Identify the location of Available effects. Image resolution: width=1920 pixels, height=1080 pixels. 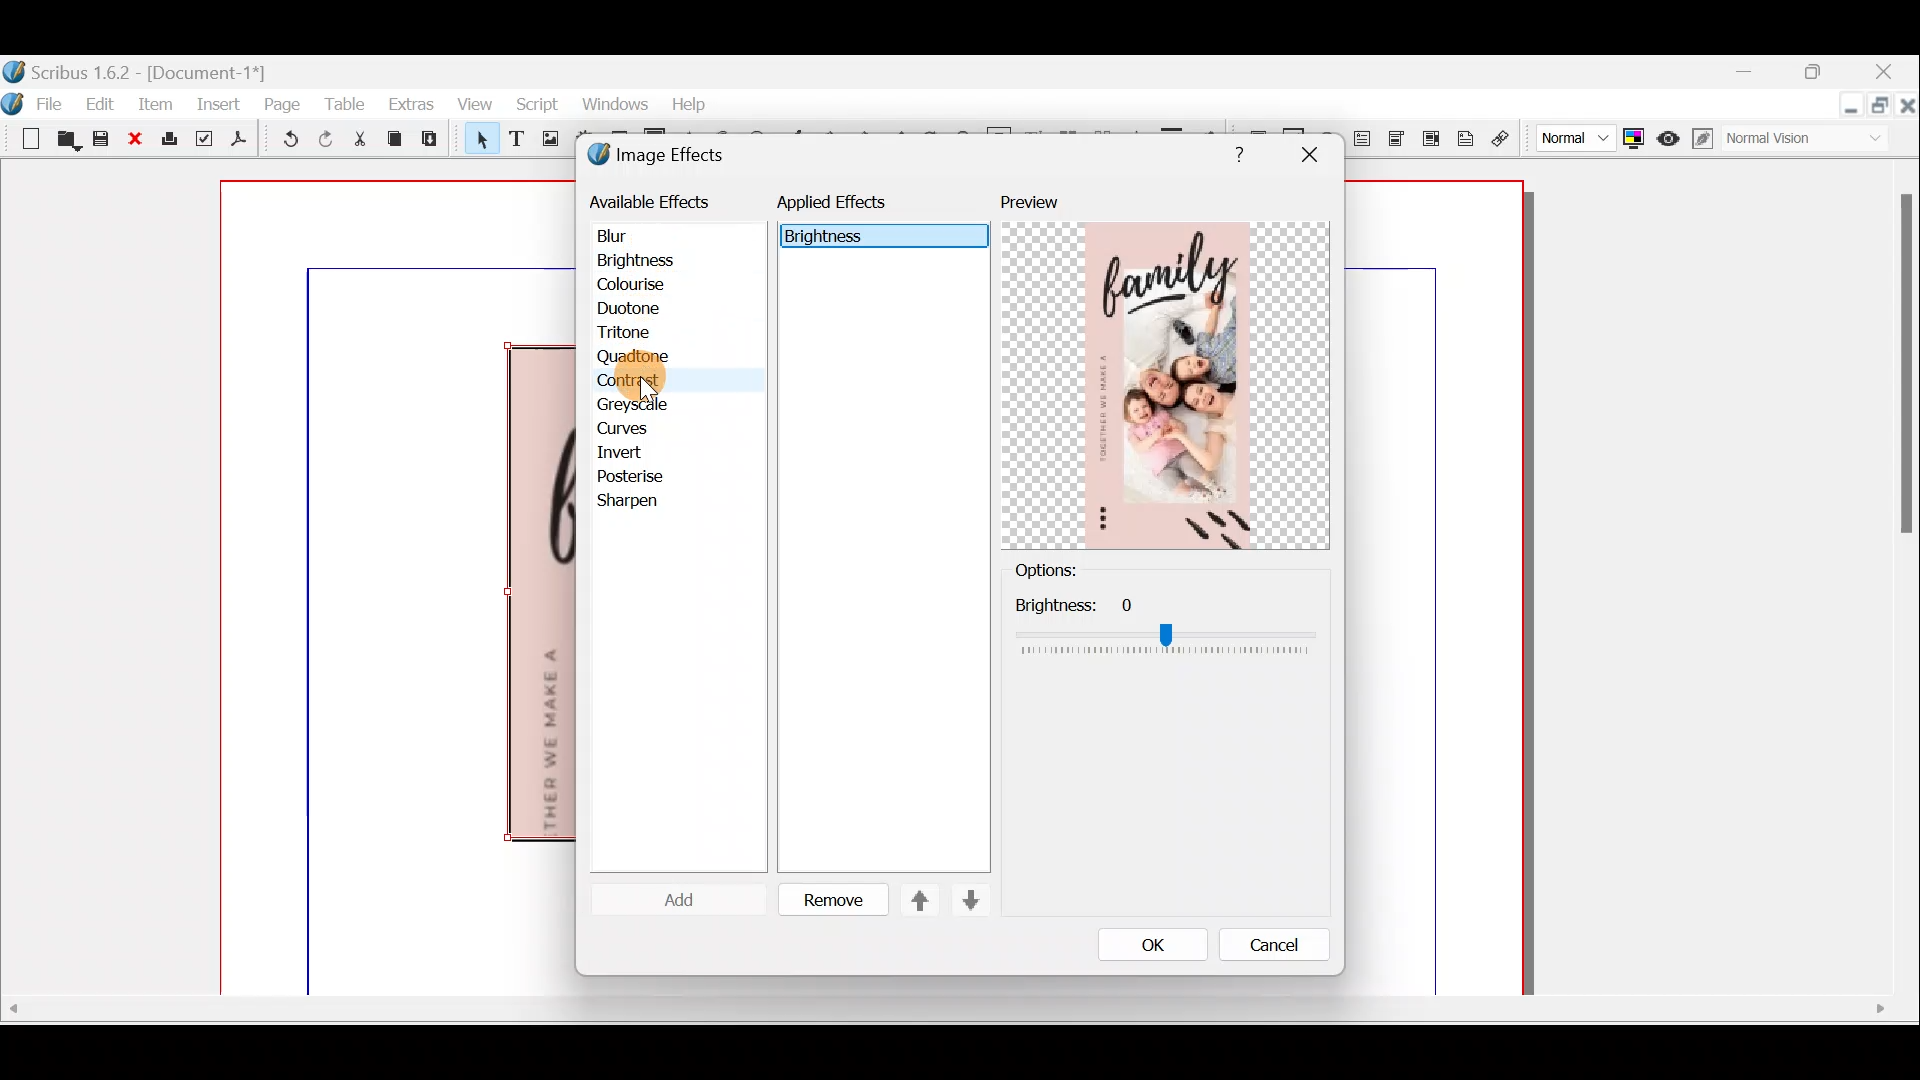
(653, 200).